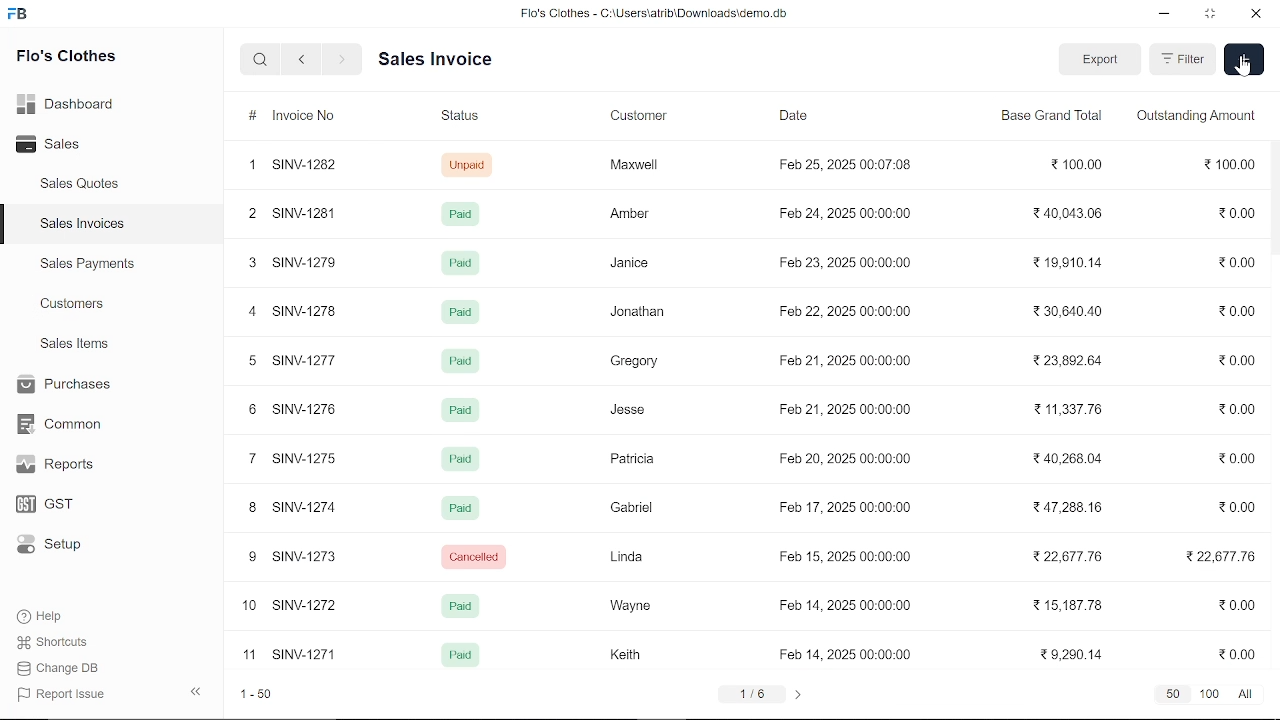 The height and width of the screenshot is (720, 1280). Describe the element at coordinates (62, 385) in the screenshot. I see `Purchases` at that location.